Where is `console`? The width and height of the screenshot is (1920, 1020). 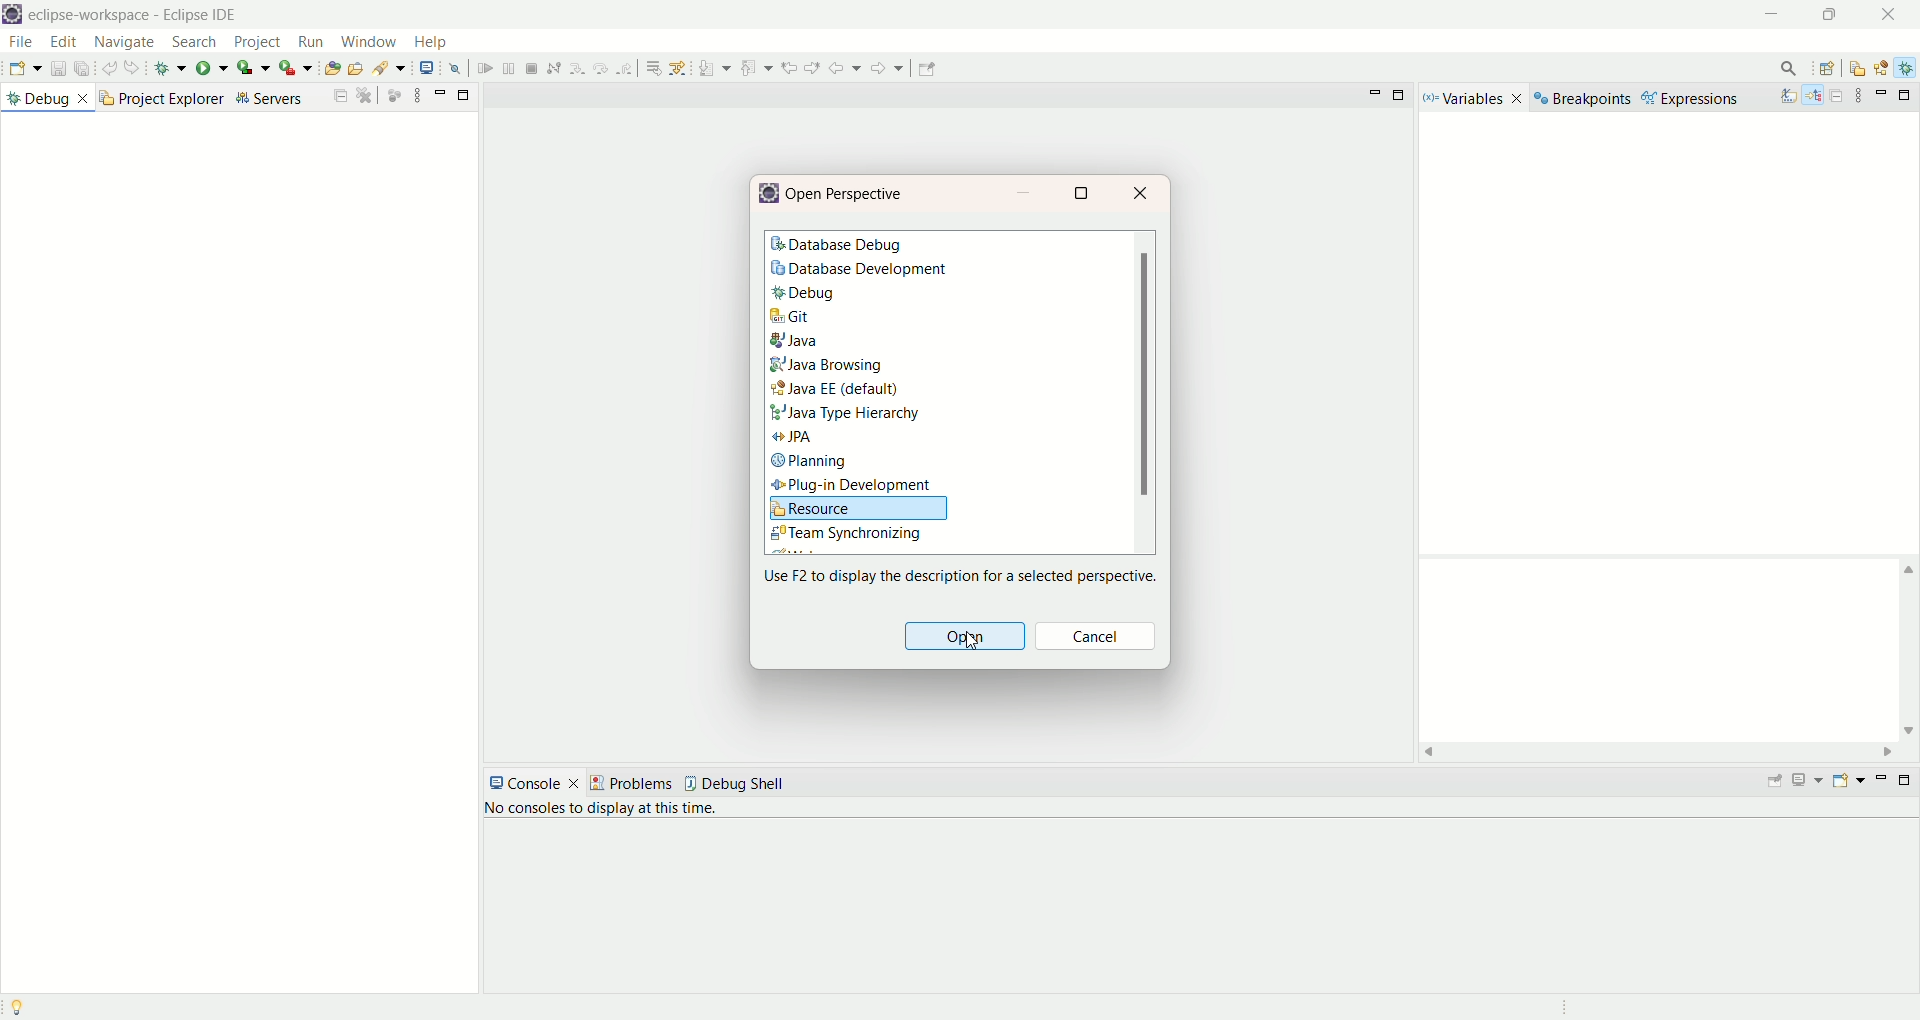 console is located at coordinates (537, 784).